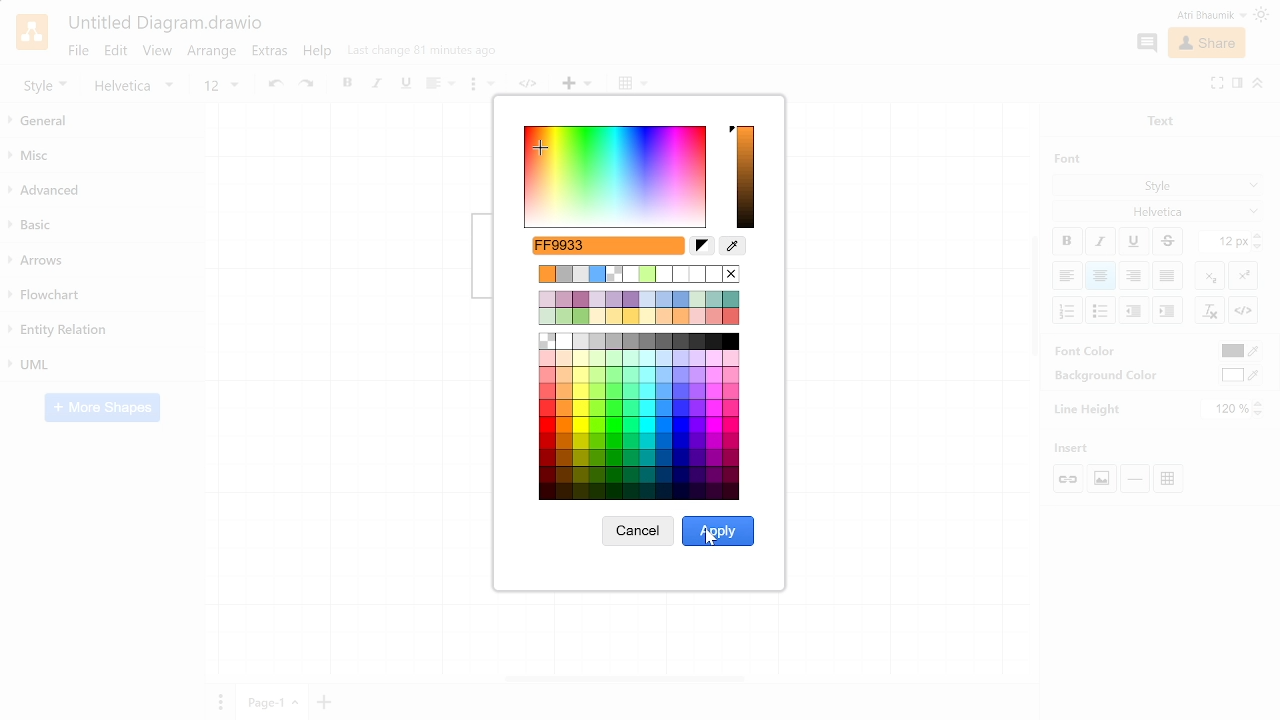 Image resolution: width=1280 pixels, height=720 pixels. Describe the element at coordinates (104, 122) in the screenshot. I see `general` at that location.